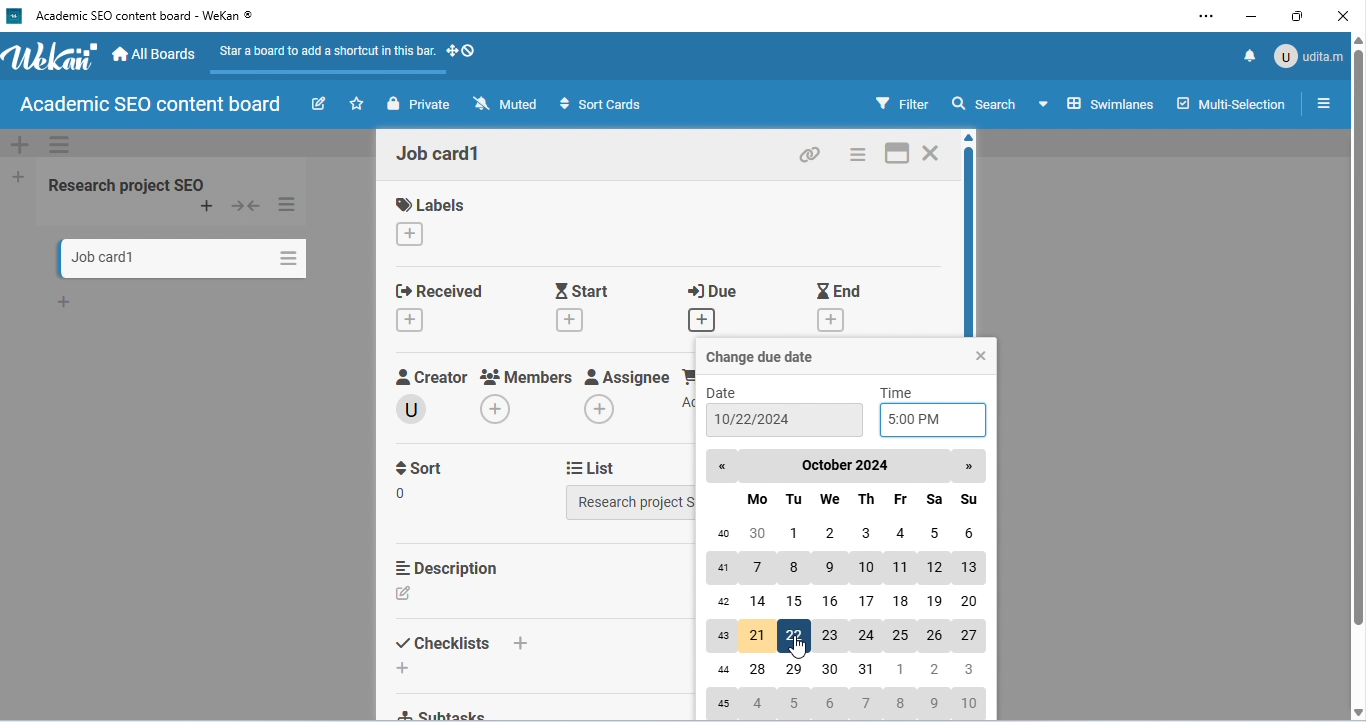 This screenshot has width=1366, height=722. What do you see at coordinates (900, 392) in the screenshot?
I see `time` at bounding box center [900, 392].